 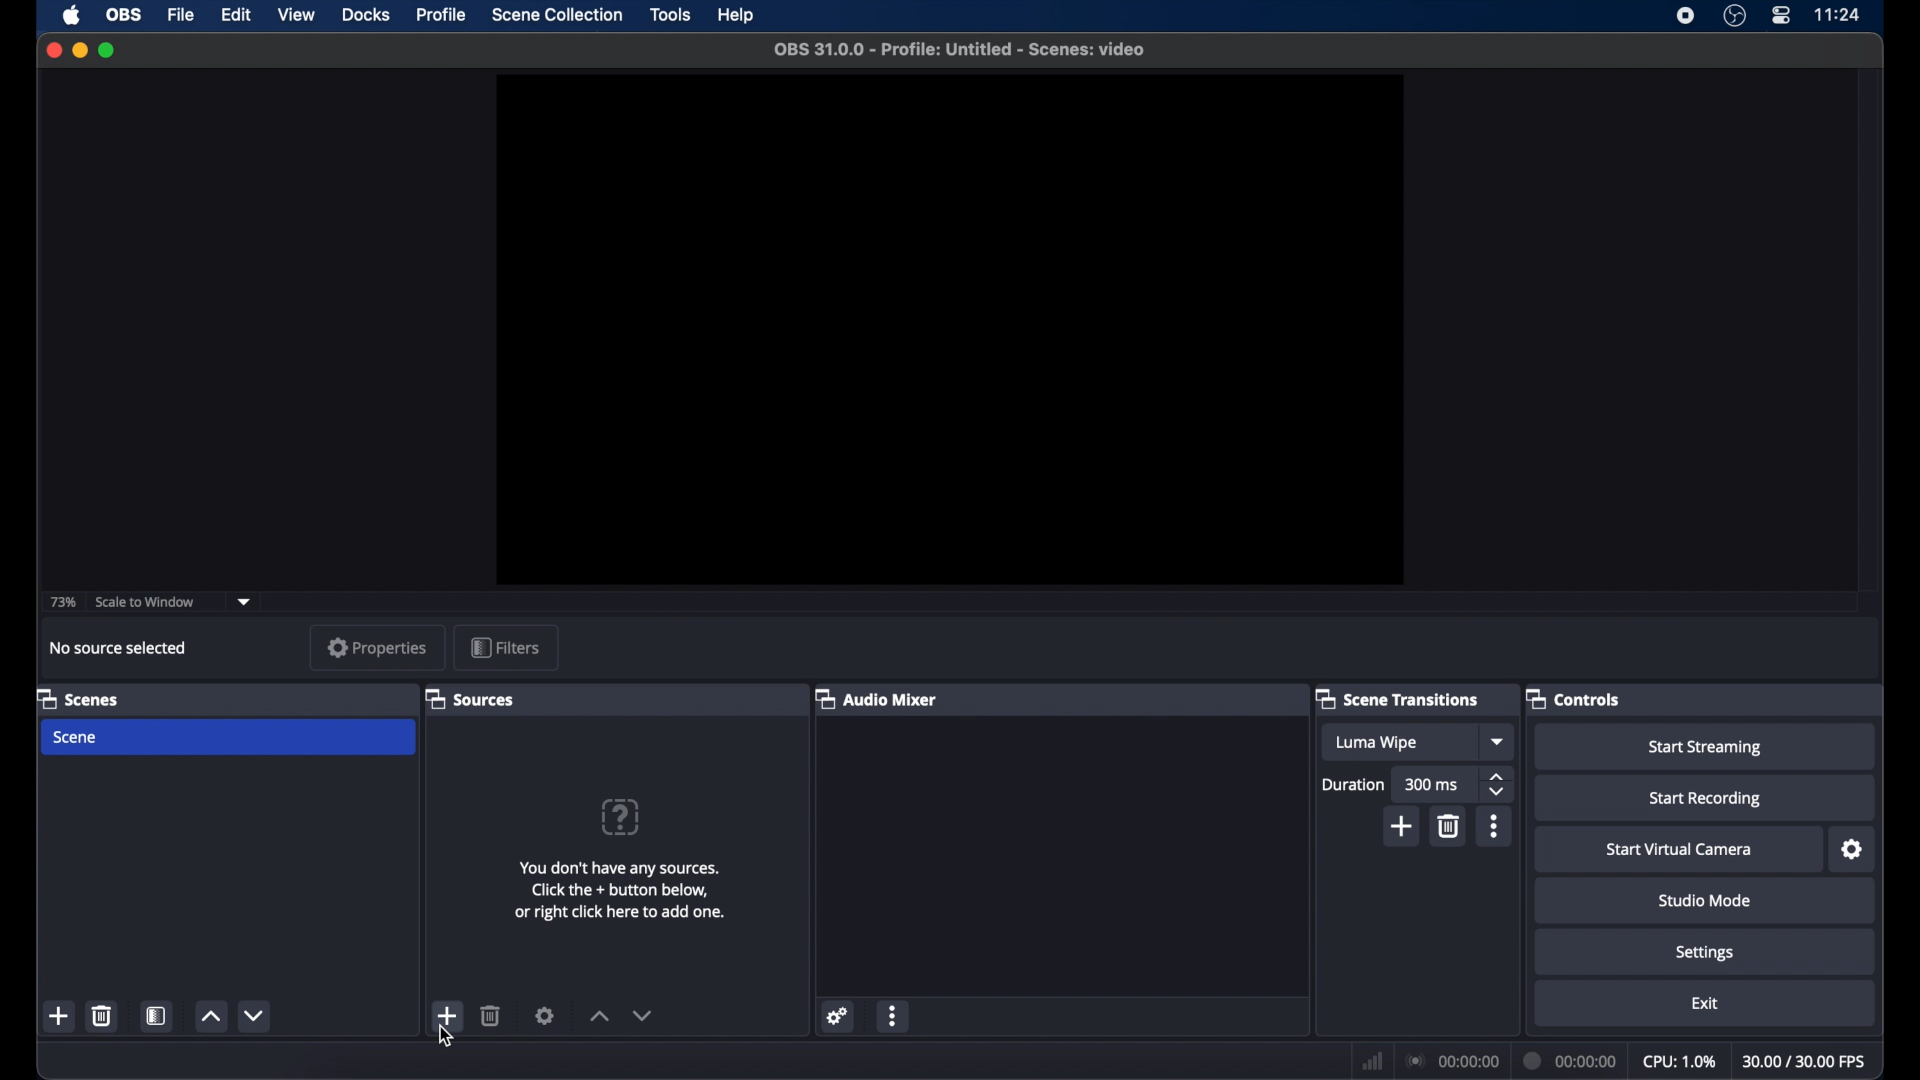 I want to click on help, so click(x=737, y=15).